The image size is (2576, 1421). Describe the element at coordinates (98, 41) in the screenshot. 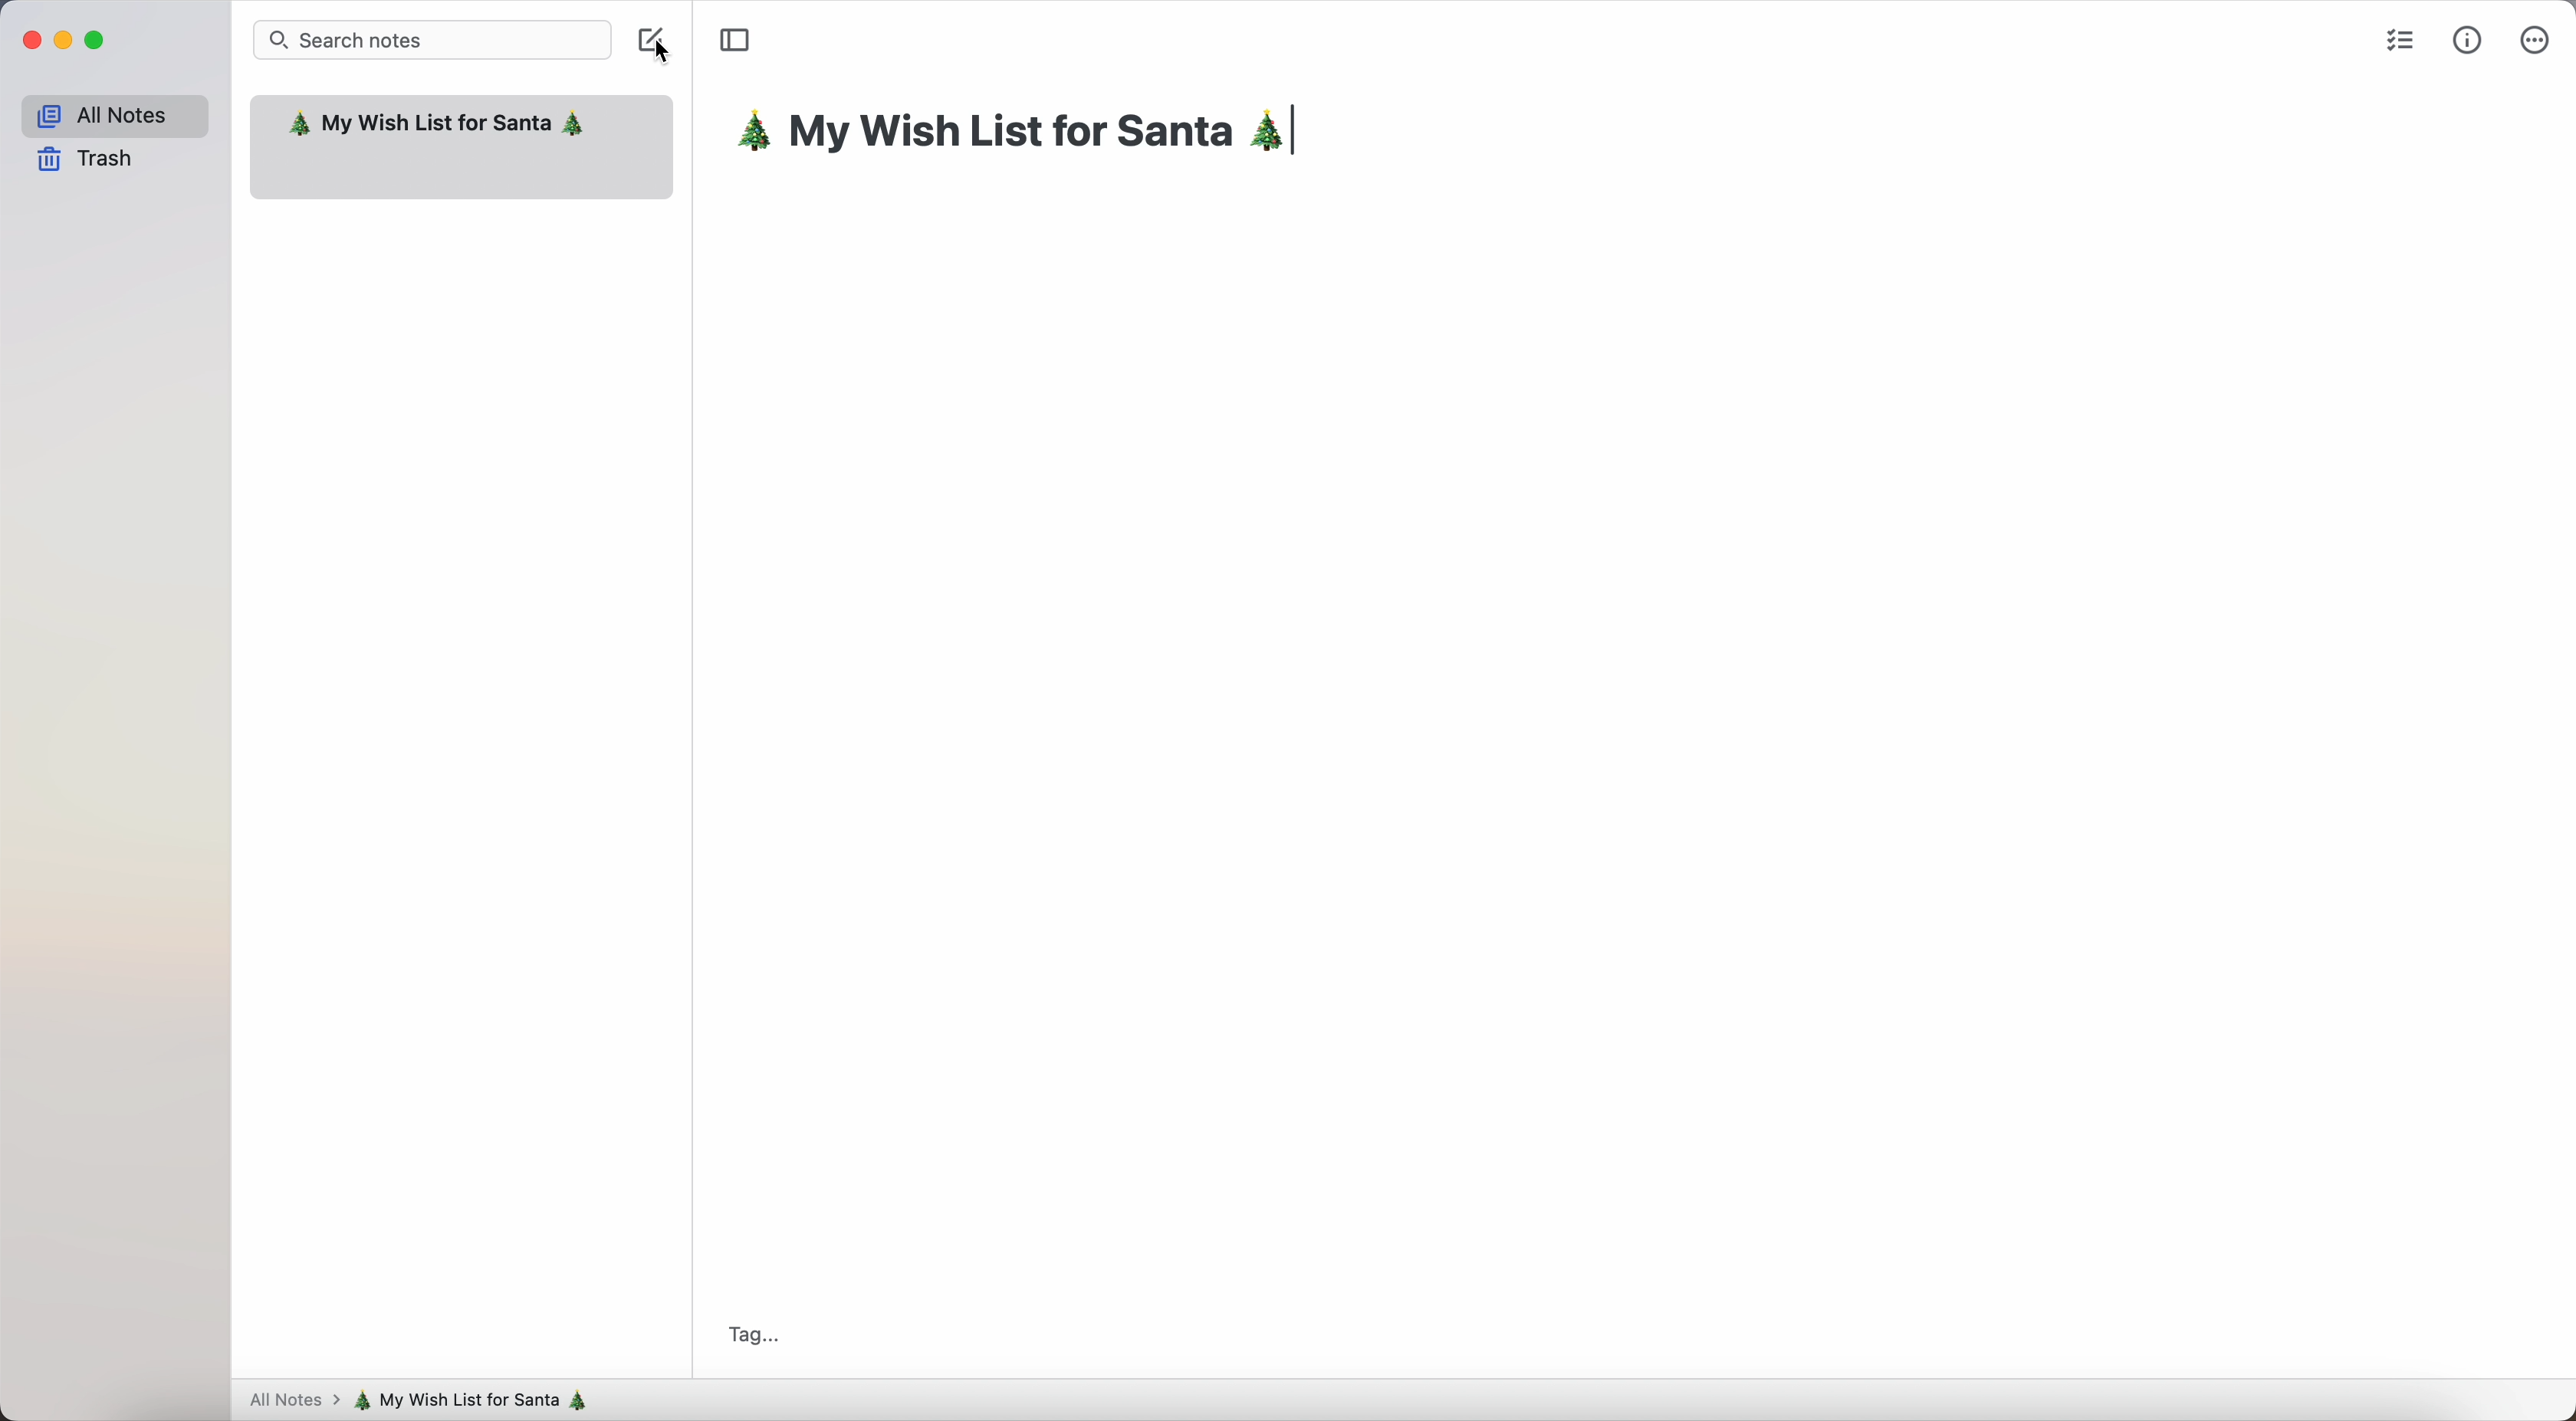

I see `maximize` at that location.